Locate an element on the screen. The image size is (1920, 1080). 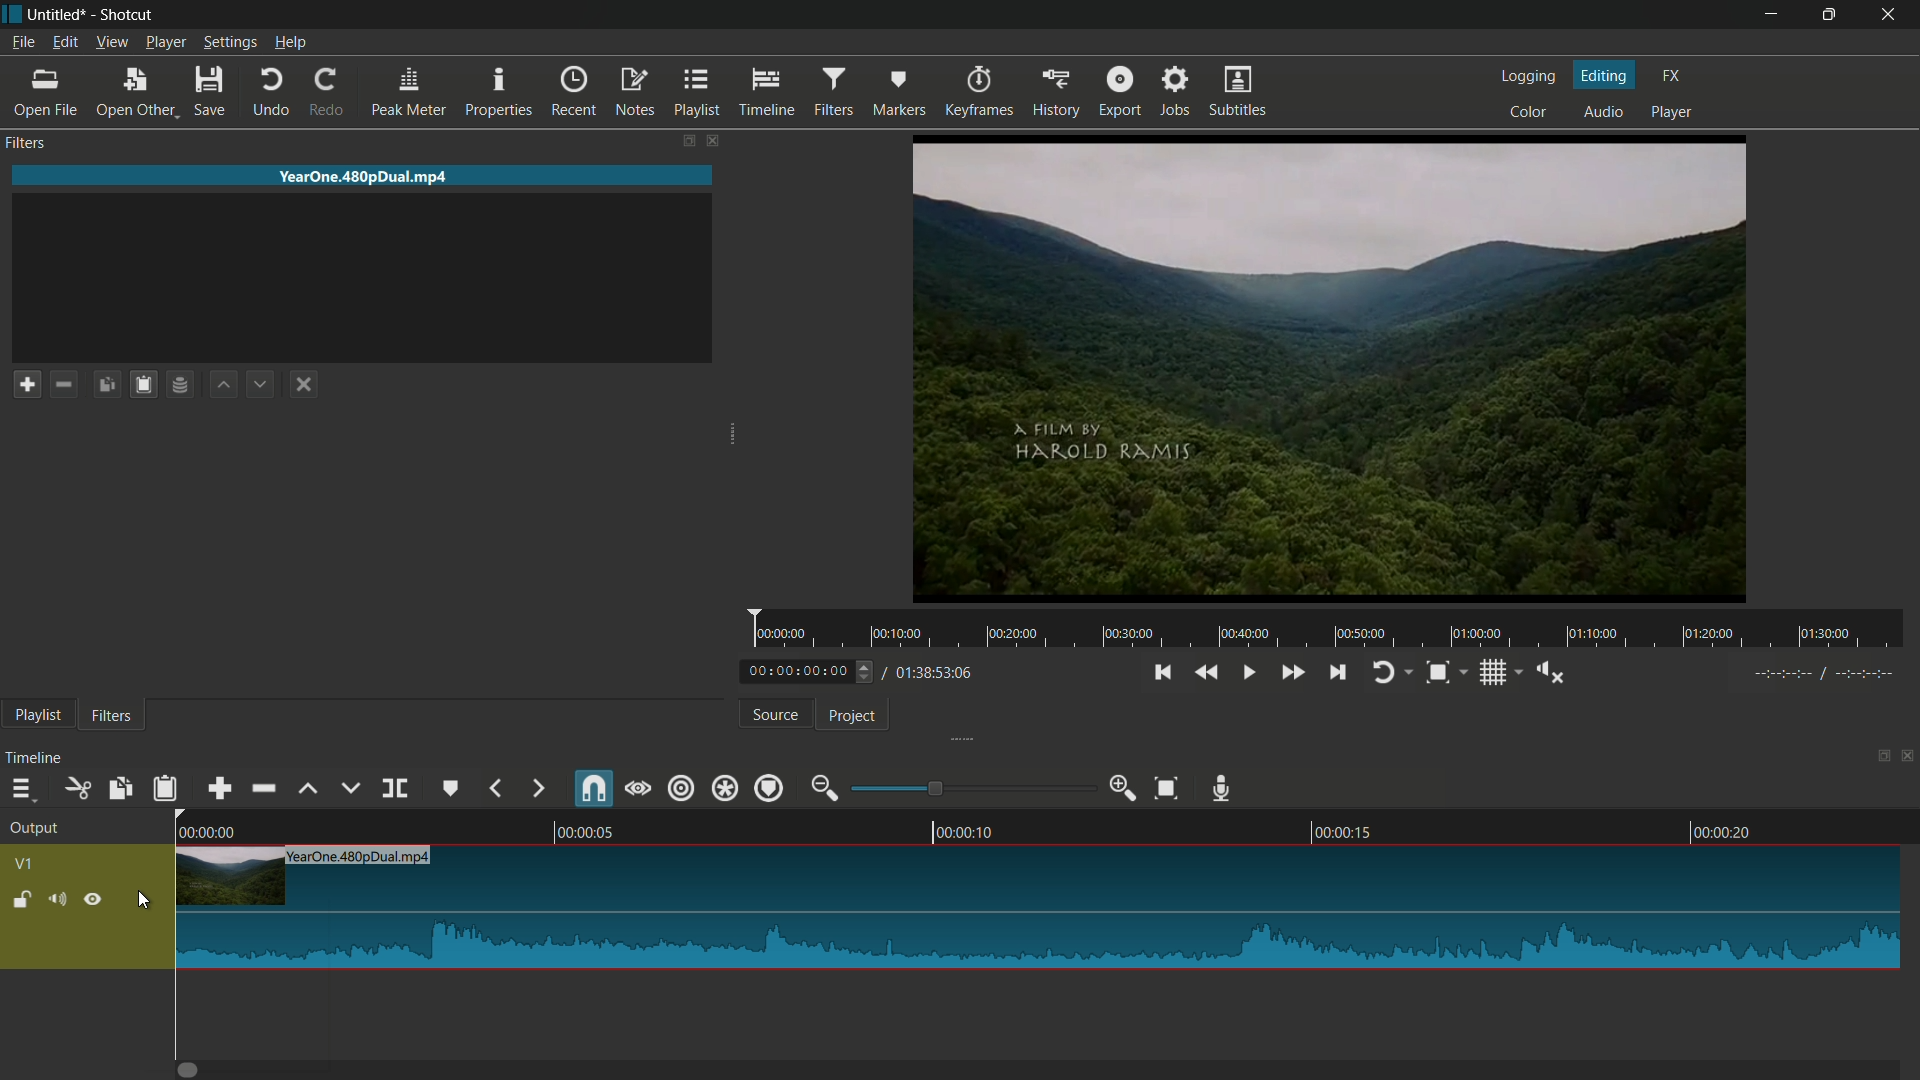
imported file in timeline is located at coordinates (1037, 914).